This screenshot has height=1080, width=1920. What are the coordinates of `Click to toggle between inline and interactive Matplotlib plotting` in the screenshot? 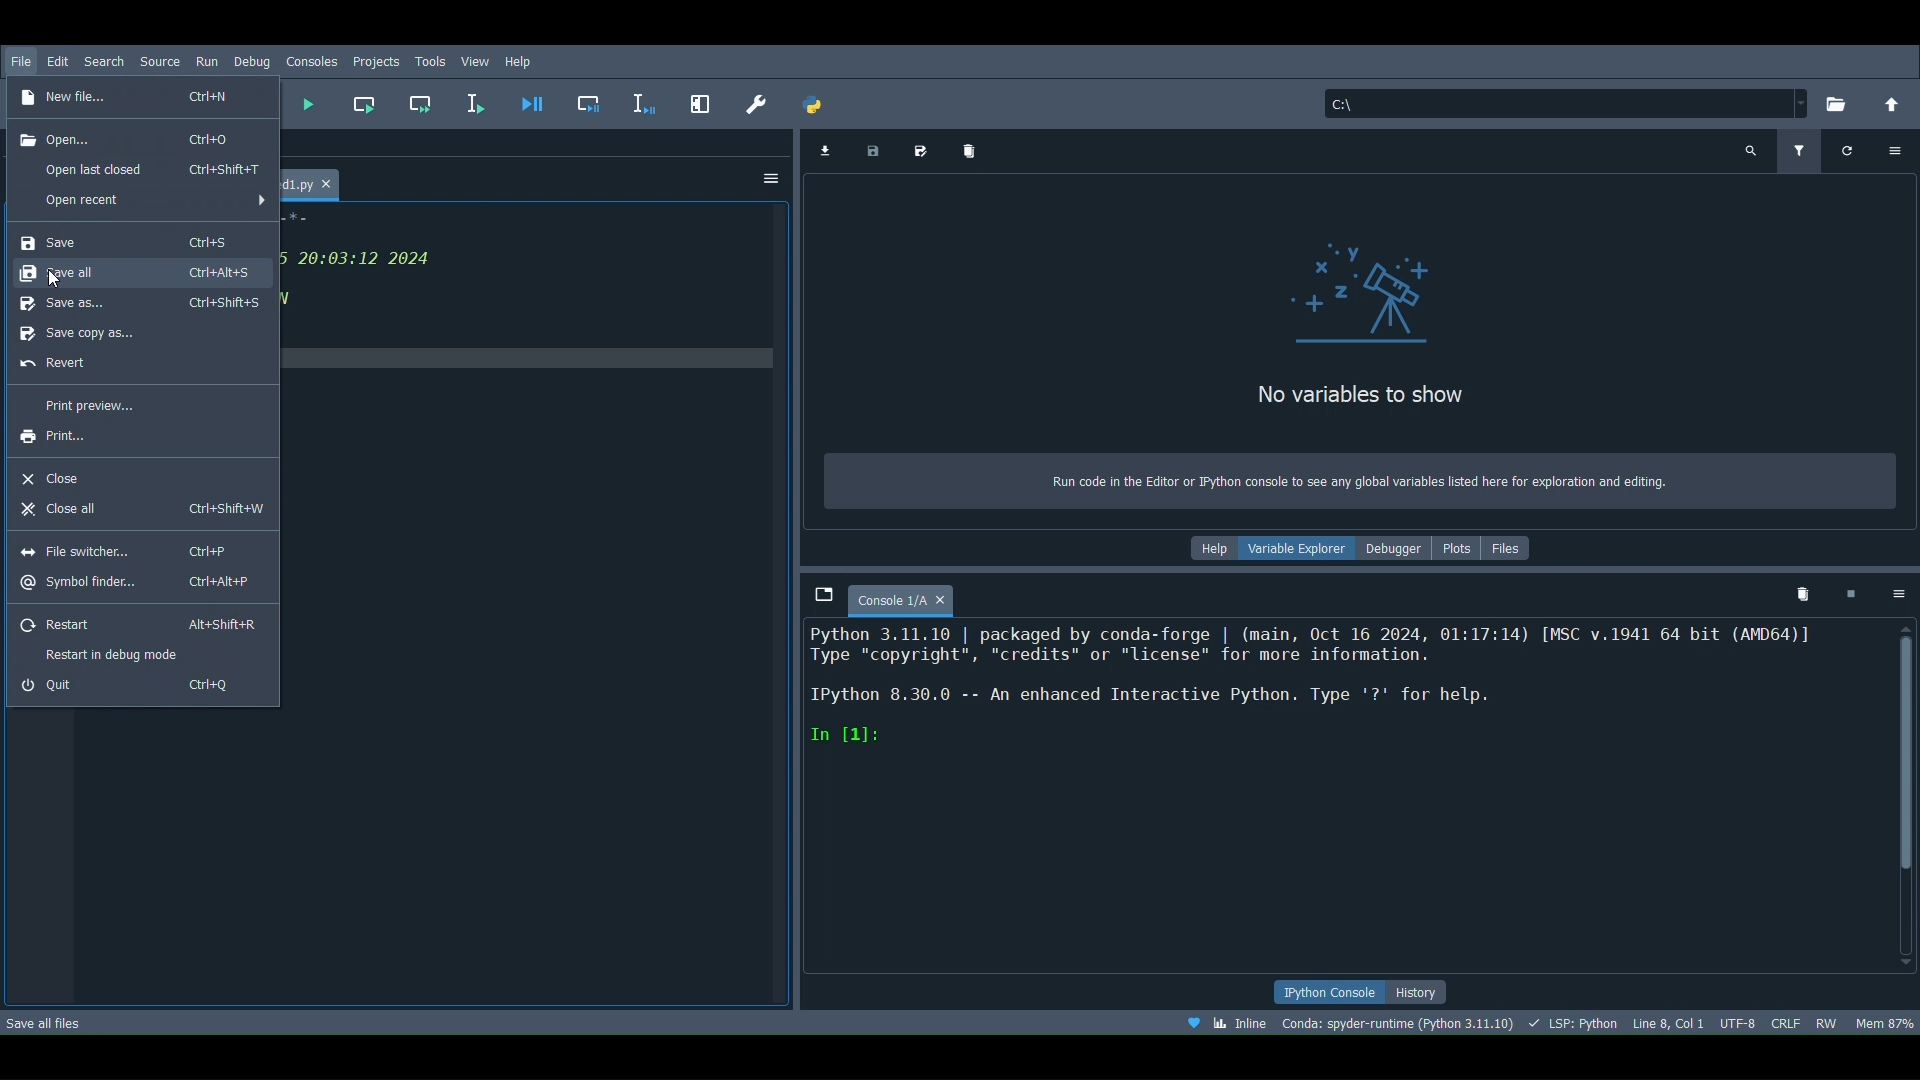 It's located at (1225, 1023).